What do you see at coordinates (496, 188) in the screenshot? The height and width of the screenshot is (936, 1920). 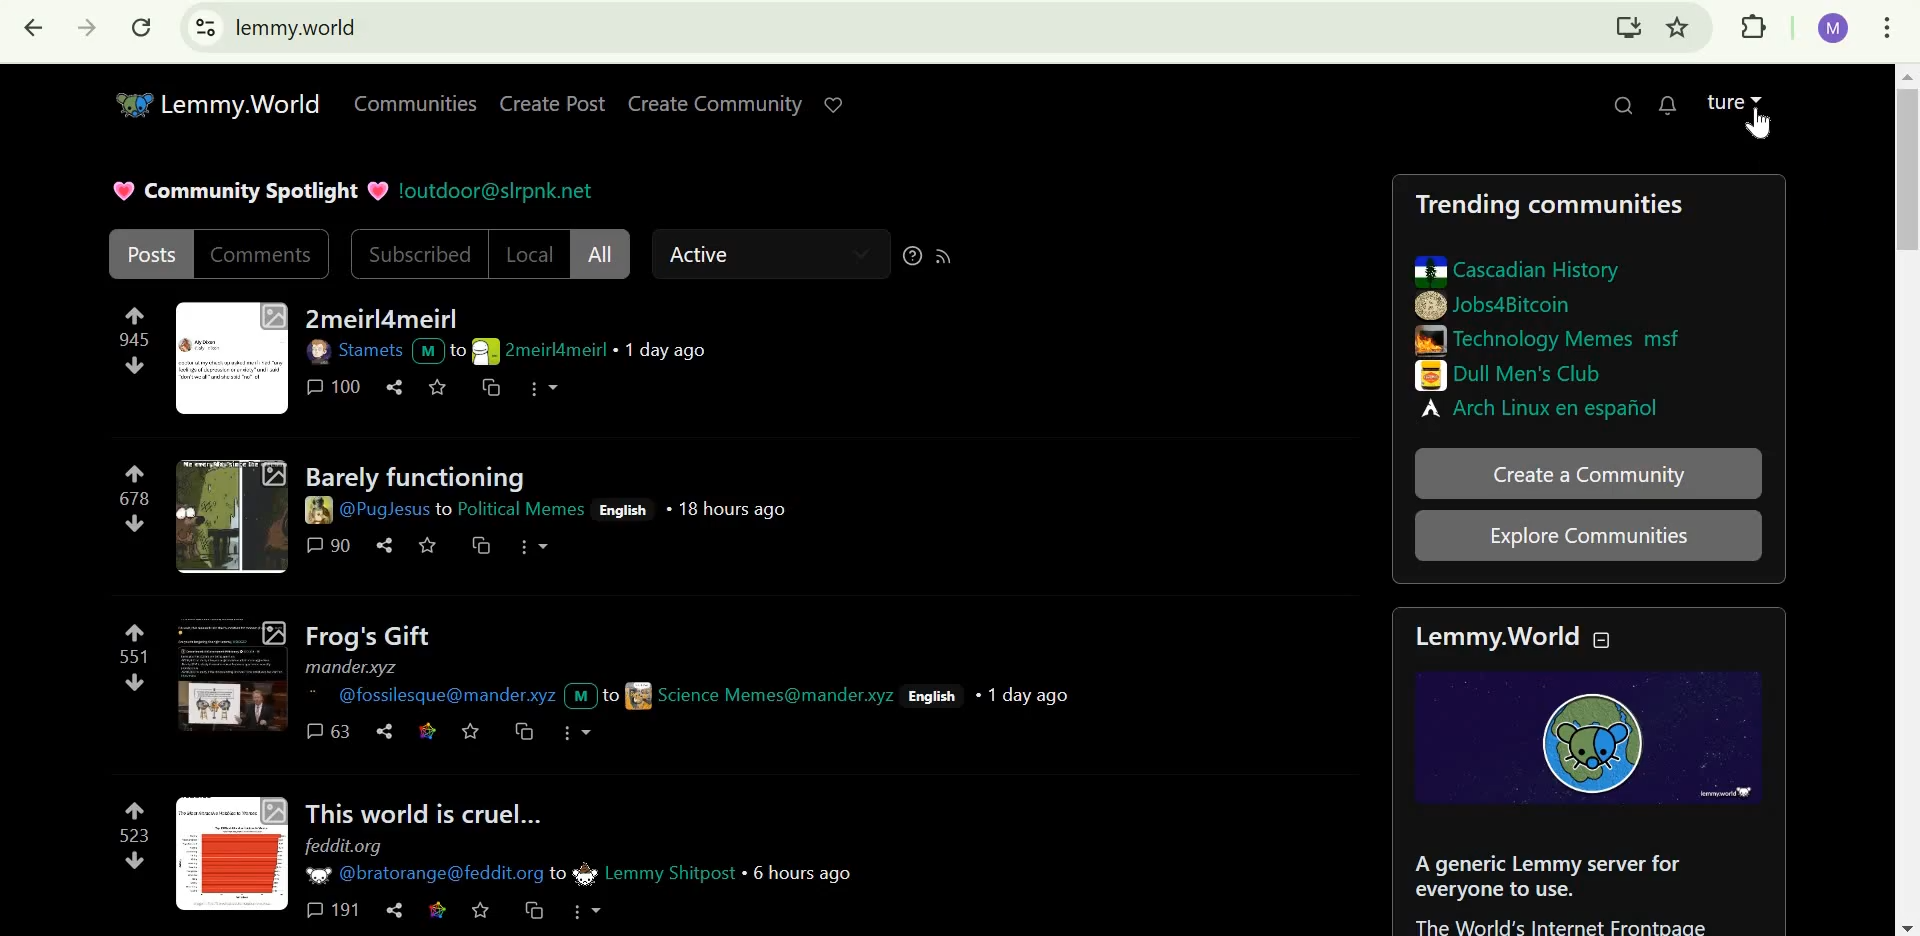 I see `!outdoor@slrpnk.net` at bounding box center [496, 188].